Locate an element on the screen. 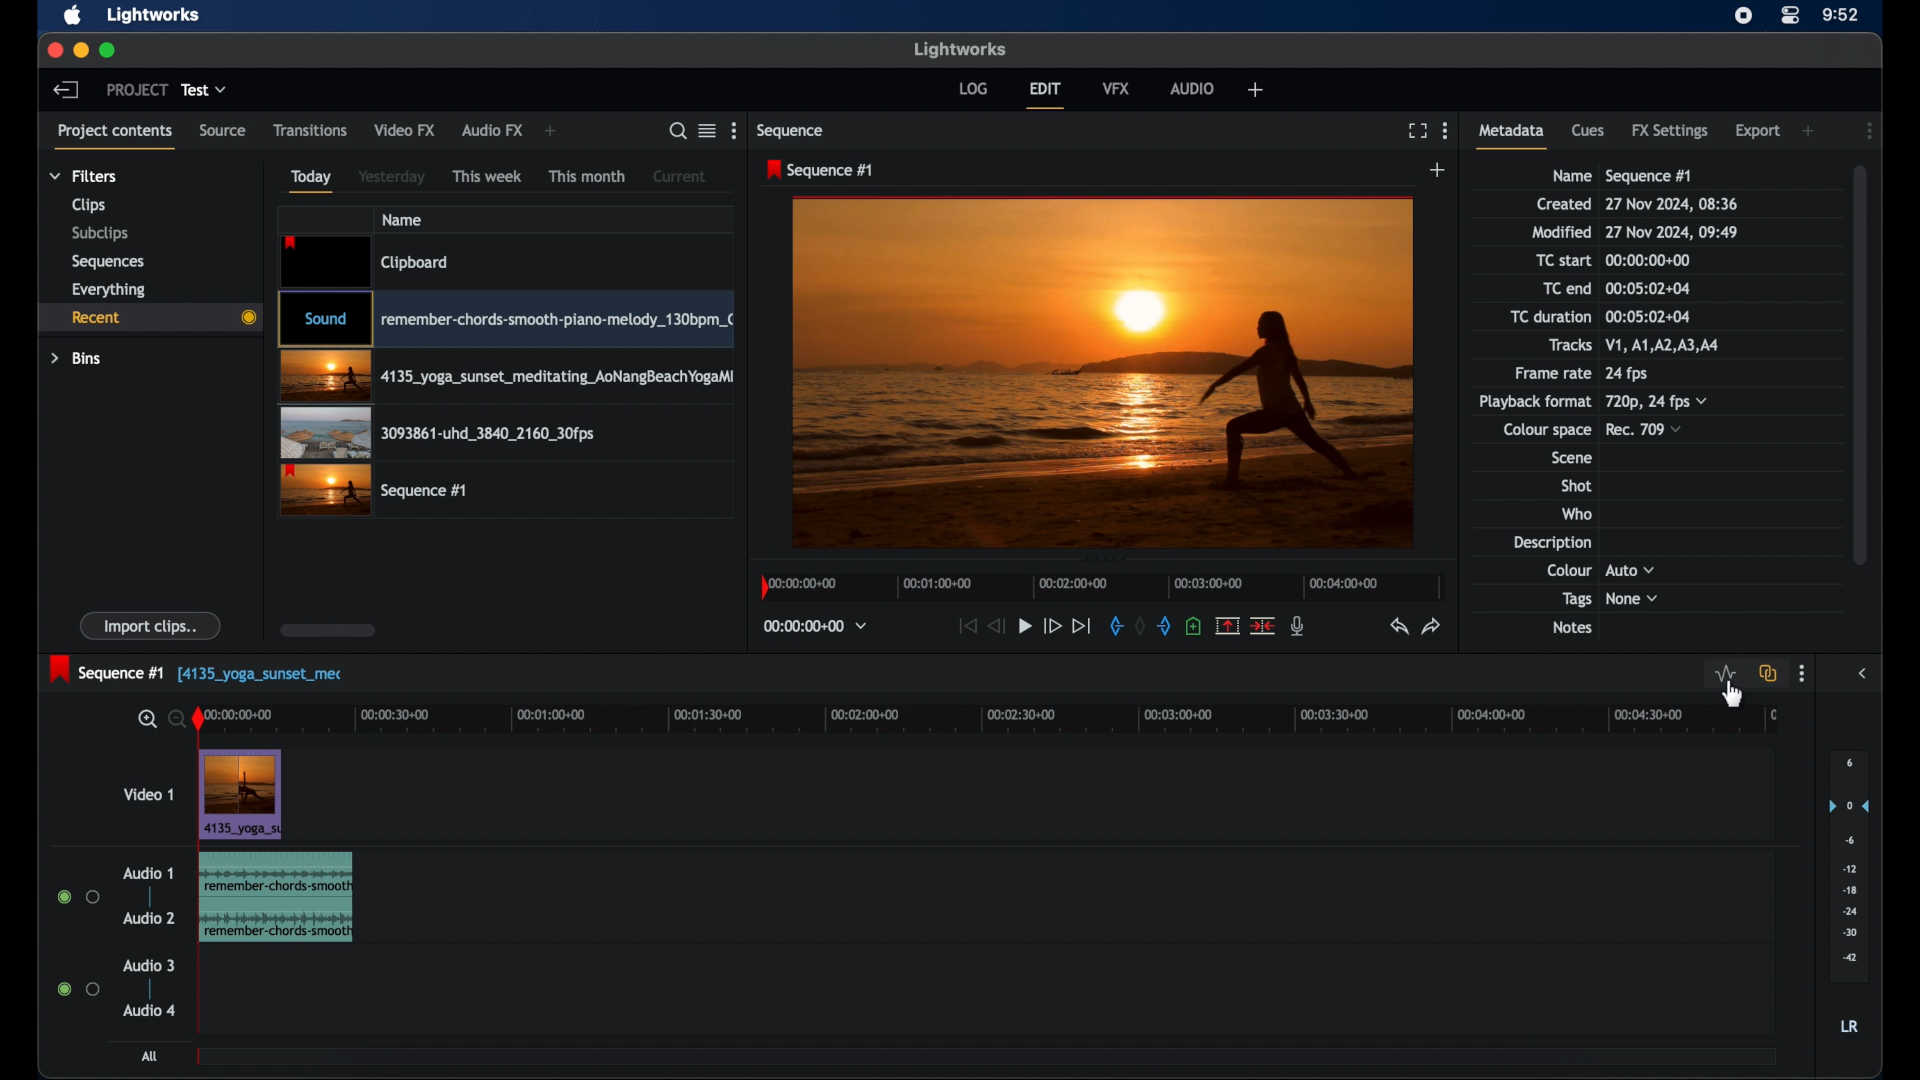 This screenshot has width=1920, height=1080. video clip is located at coordinates (241, 796).